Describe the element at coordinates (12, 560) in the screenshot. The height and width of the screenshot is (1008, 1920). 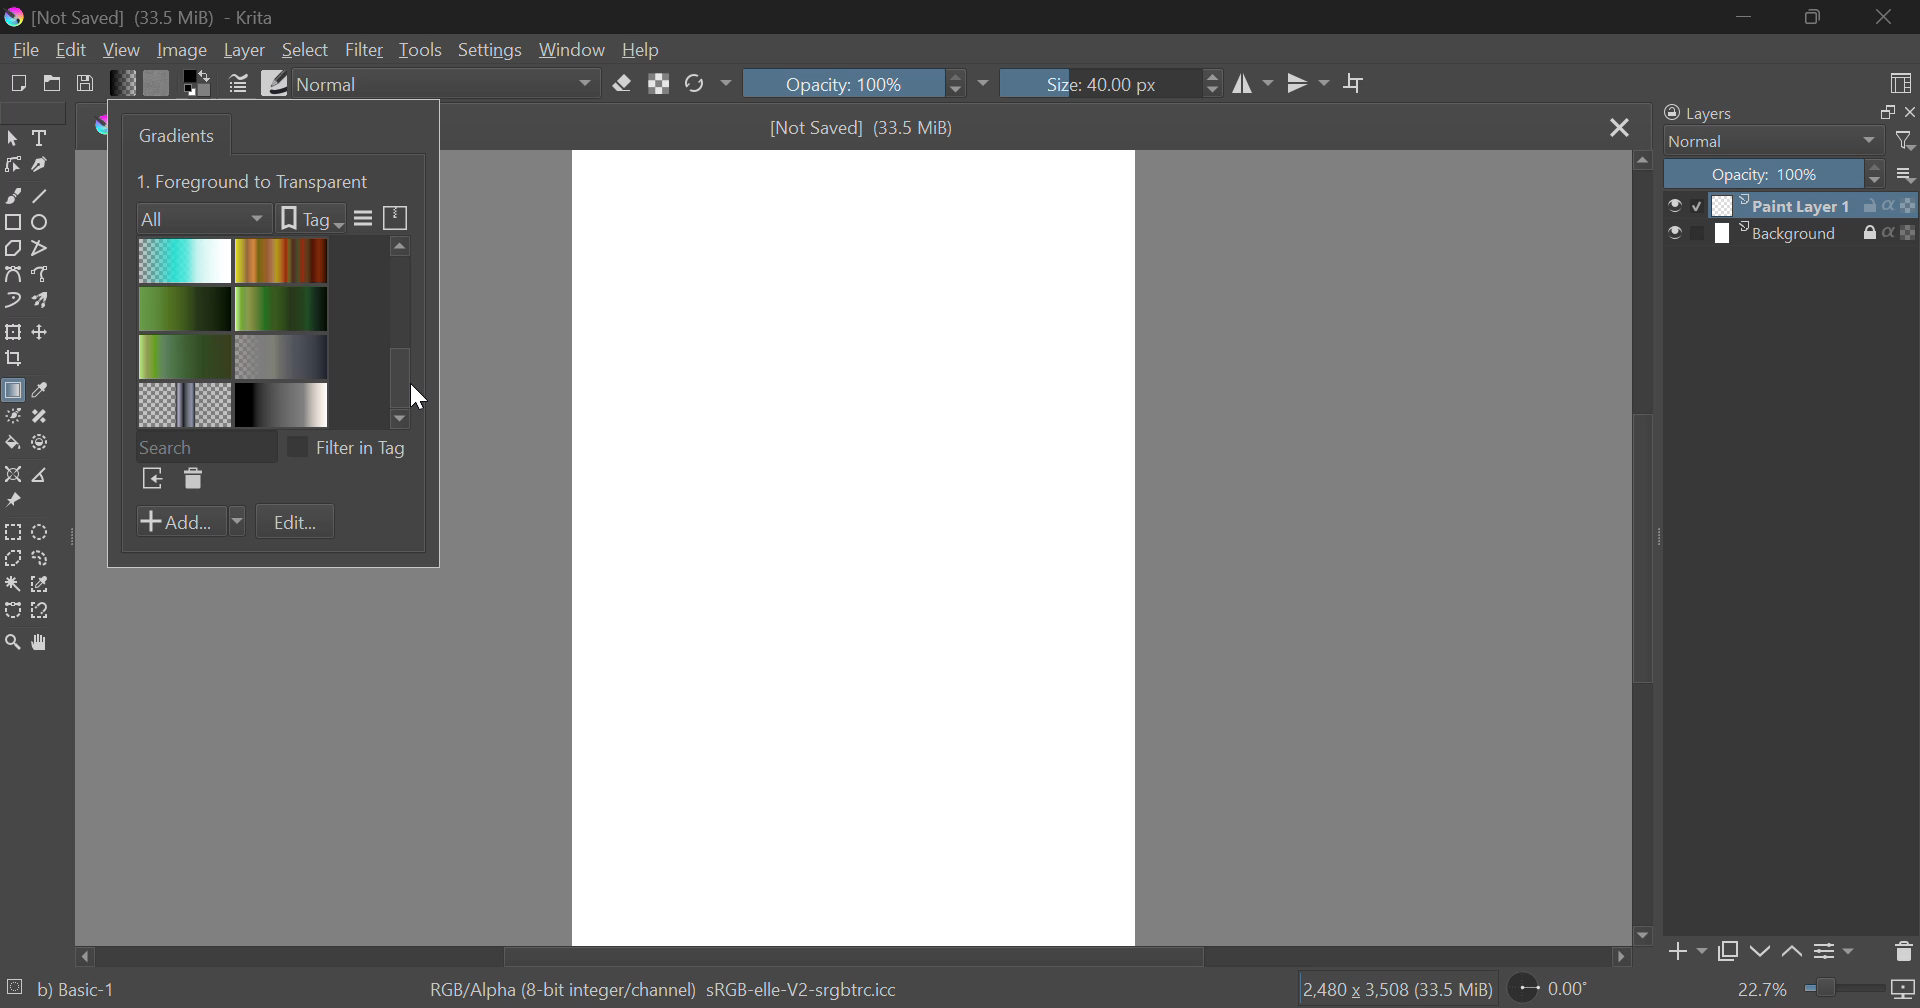
I see `Polygon Selection` at that location.